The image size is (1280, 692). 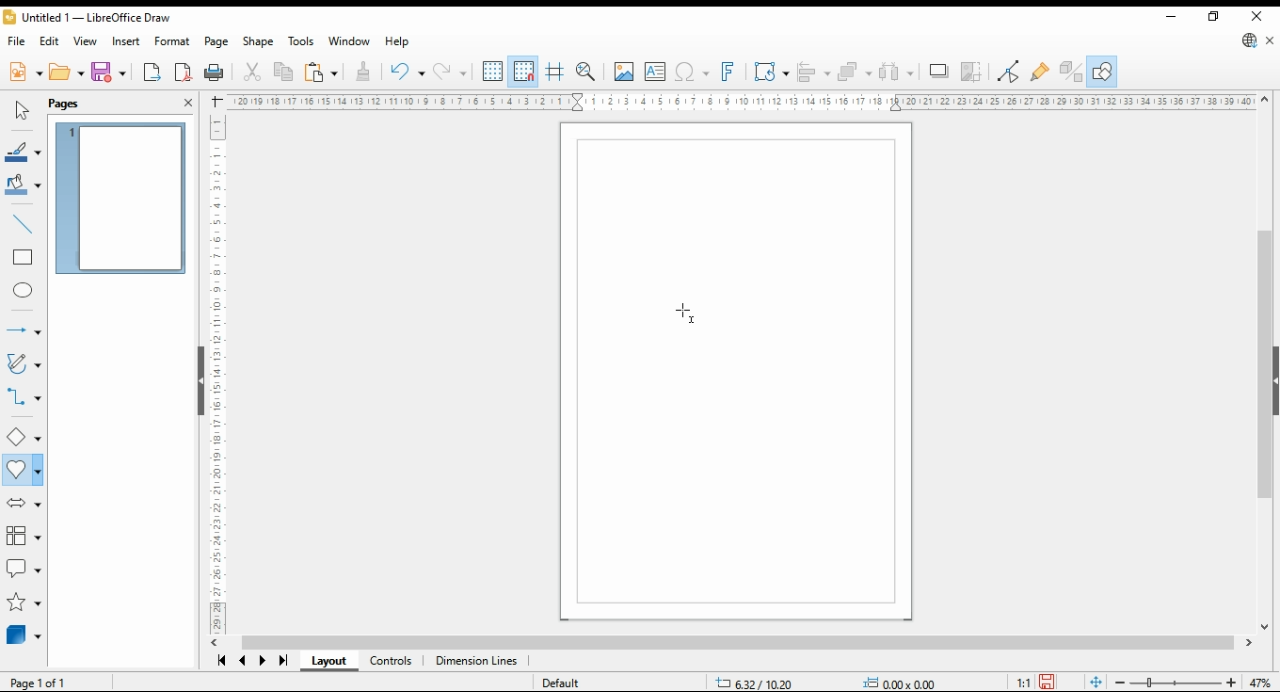 What do you see at coordinates (222, 661) in the screenshot?
I see `first page` at bounding box center [222, 661].